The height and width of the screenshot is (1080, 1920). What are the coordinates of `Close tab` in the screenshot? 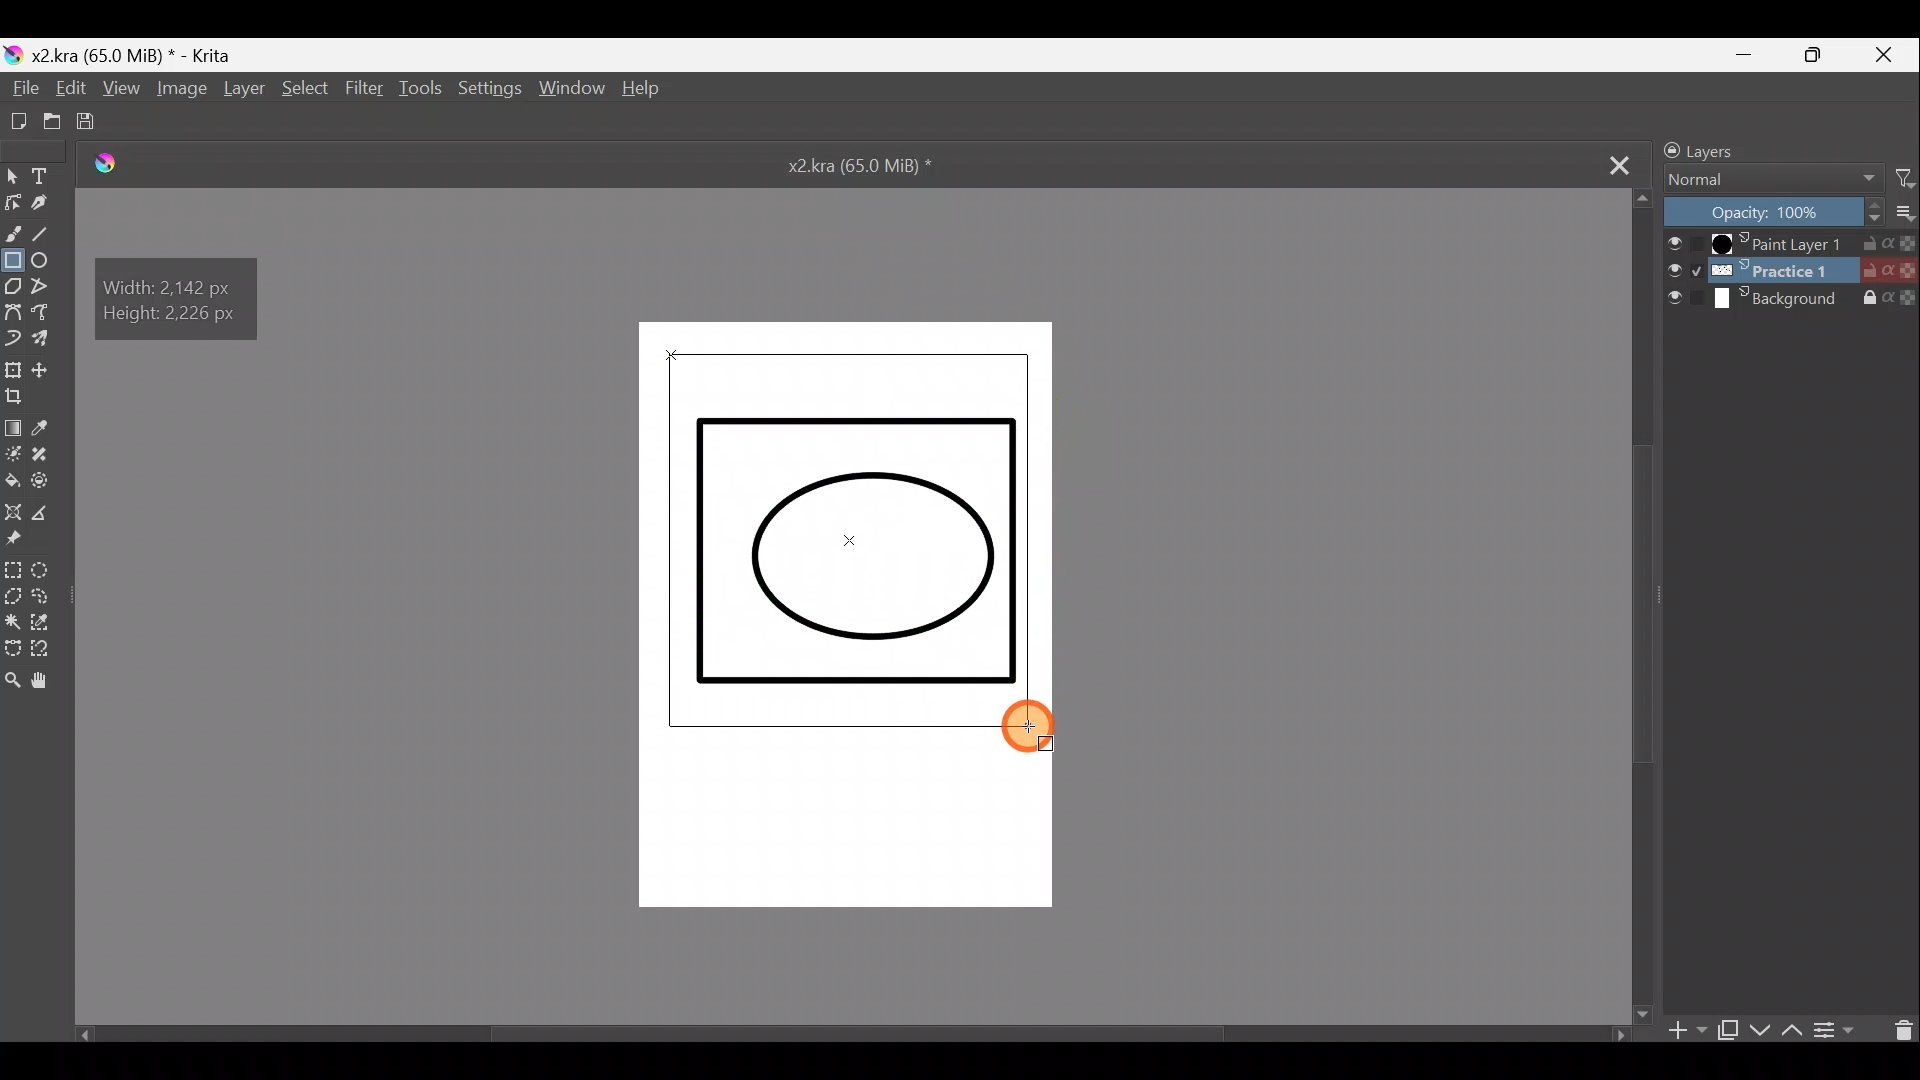 It's located at (1611, 167).